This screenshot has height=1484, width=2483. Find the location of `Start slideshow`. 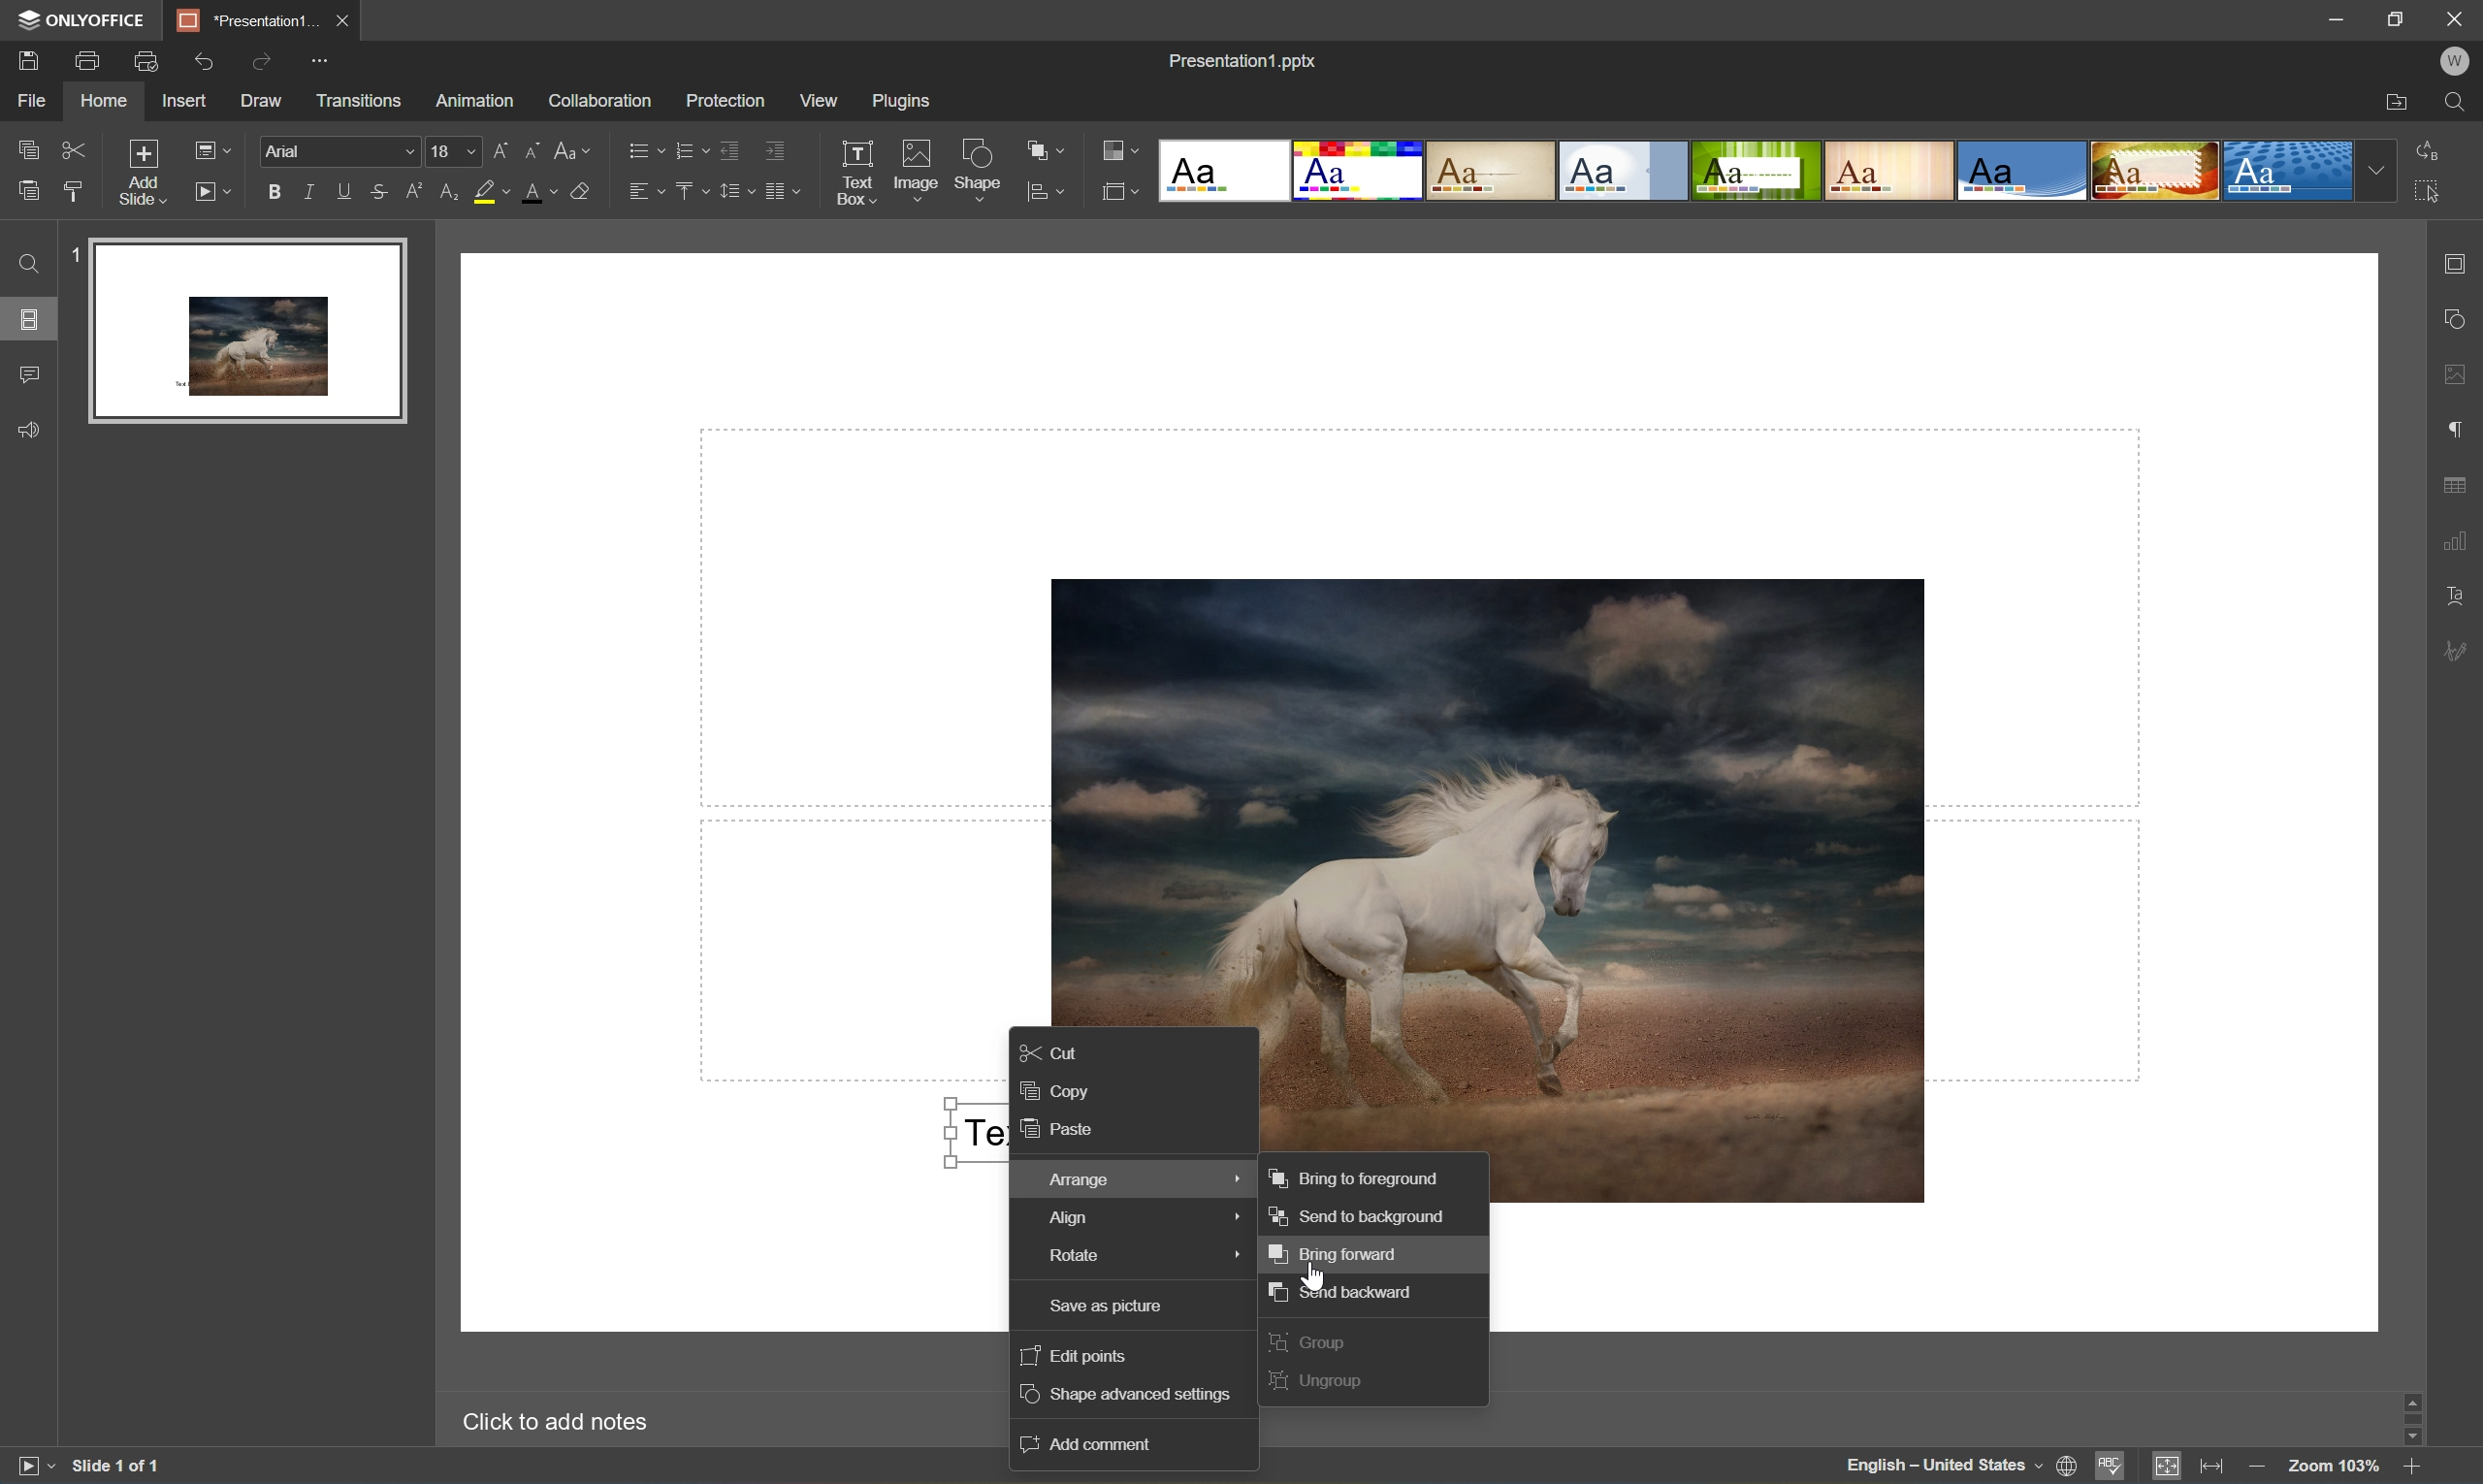

Start slideshow is located at coordinates (28, 1470).